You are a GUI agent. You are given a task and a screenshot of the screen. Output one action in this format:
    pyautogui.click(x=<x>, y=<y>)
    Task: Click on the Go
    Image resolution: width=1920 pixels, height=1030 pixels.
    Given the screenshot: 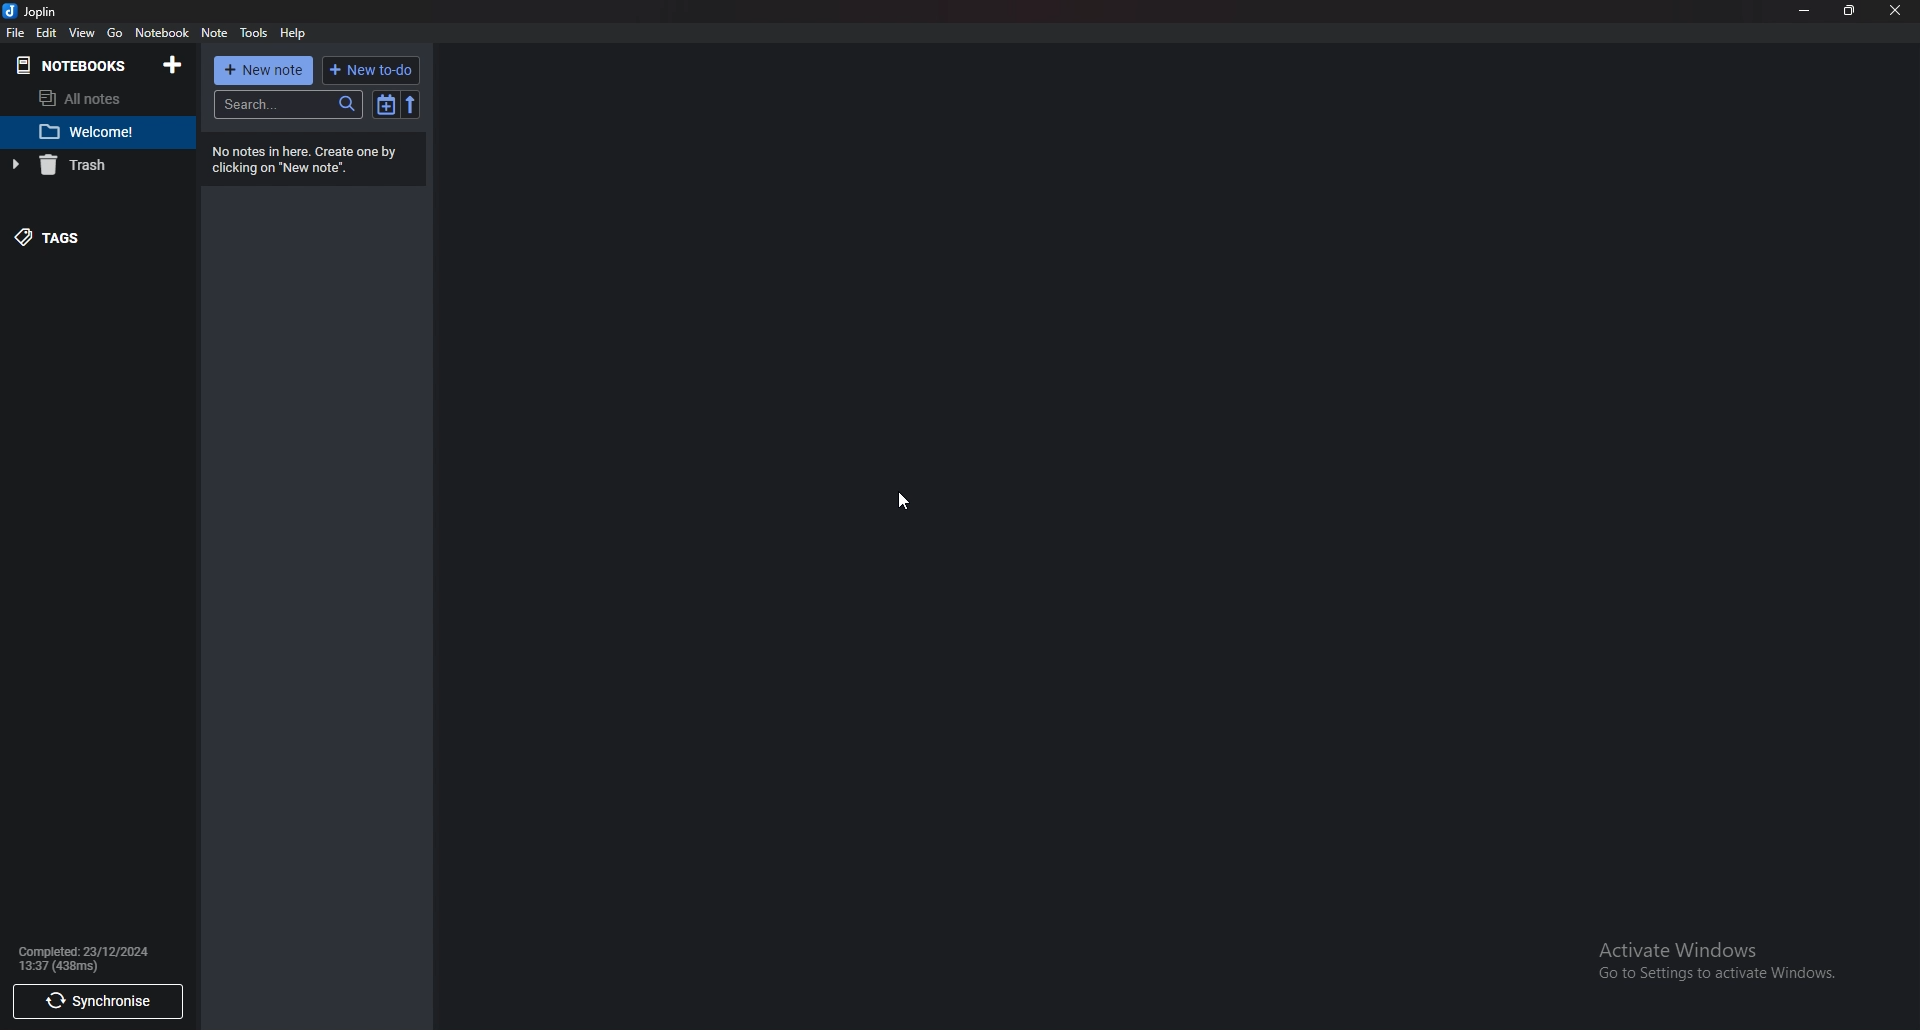 What is the action you would take?
    pyautogui.click(x=114, y=33)
    